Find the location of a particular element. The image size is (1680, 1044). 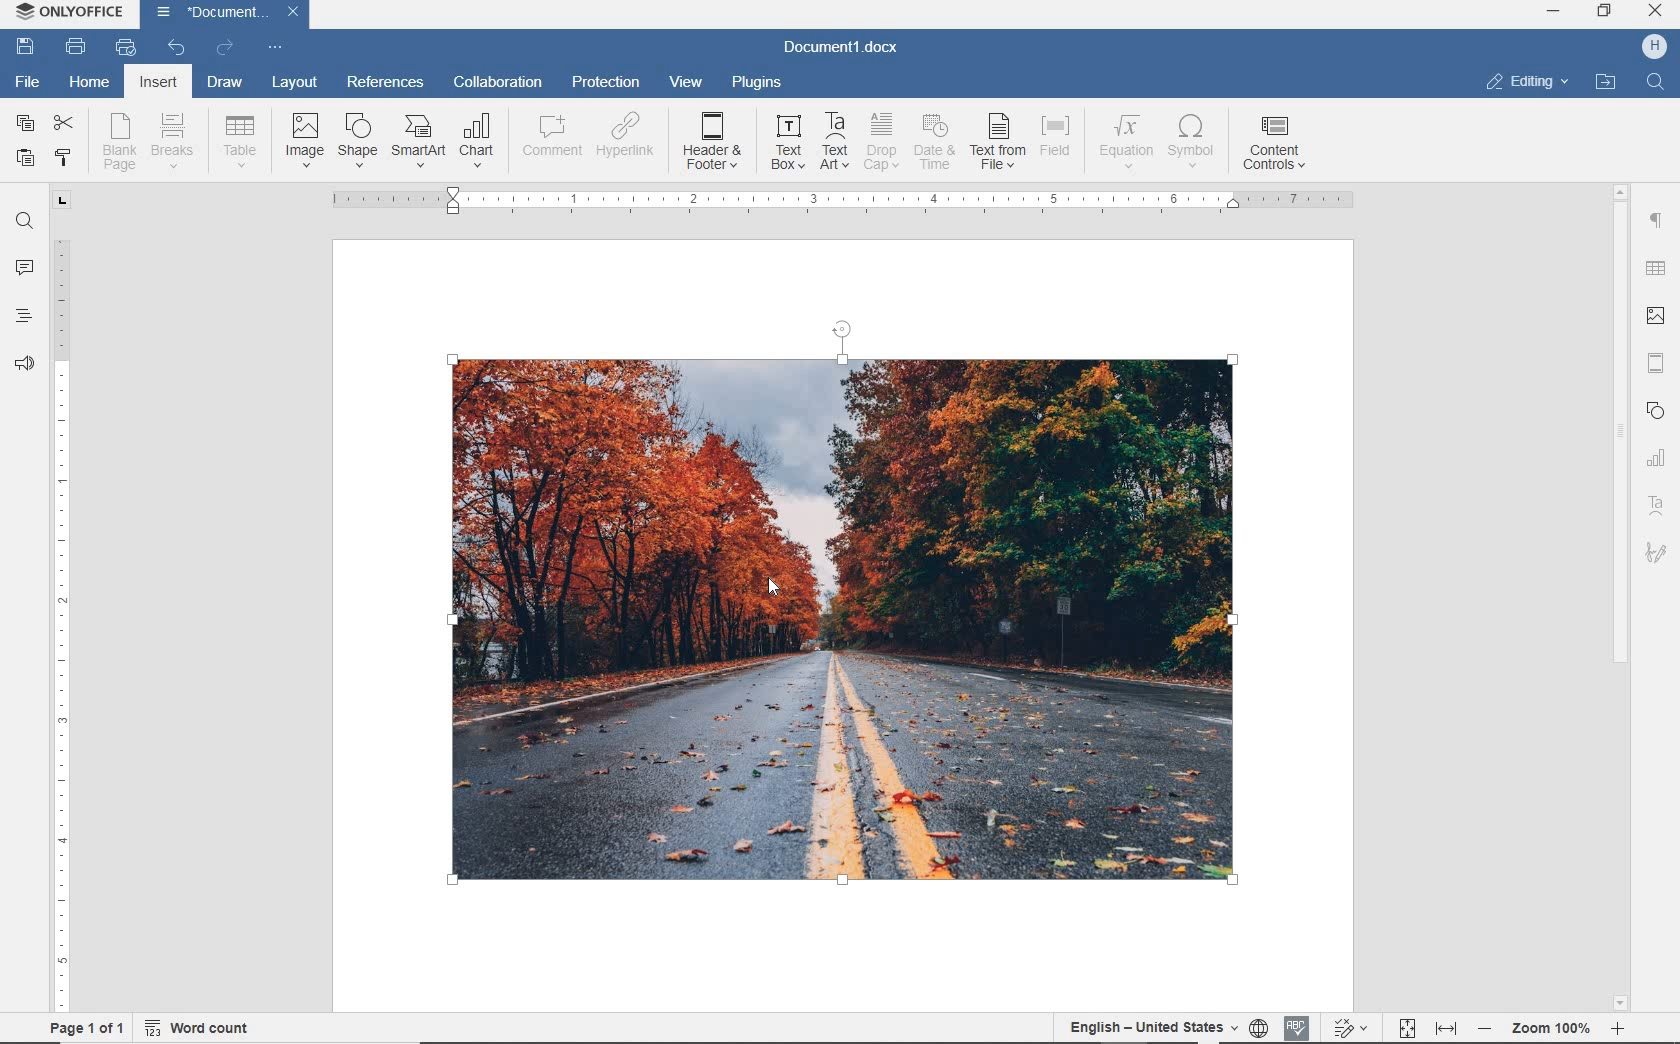

ONLYOFFICE (Application name) is located at coordinates (64, 13).